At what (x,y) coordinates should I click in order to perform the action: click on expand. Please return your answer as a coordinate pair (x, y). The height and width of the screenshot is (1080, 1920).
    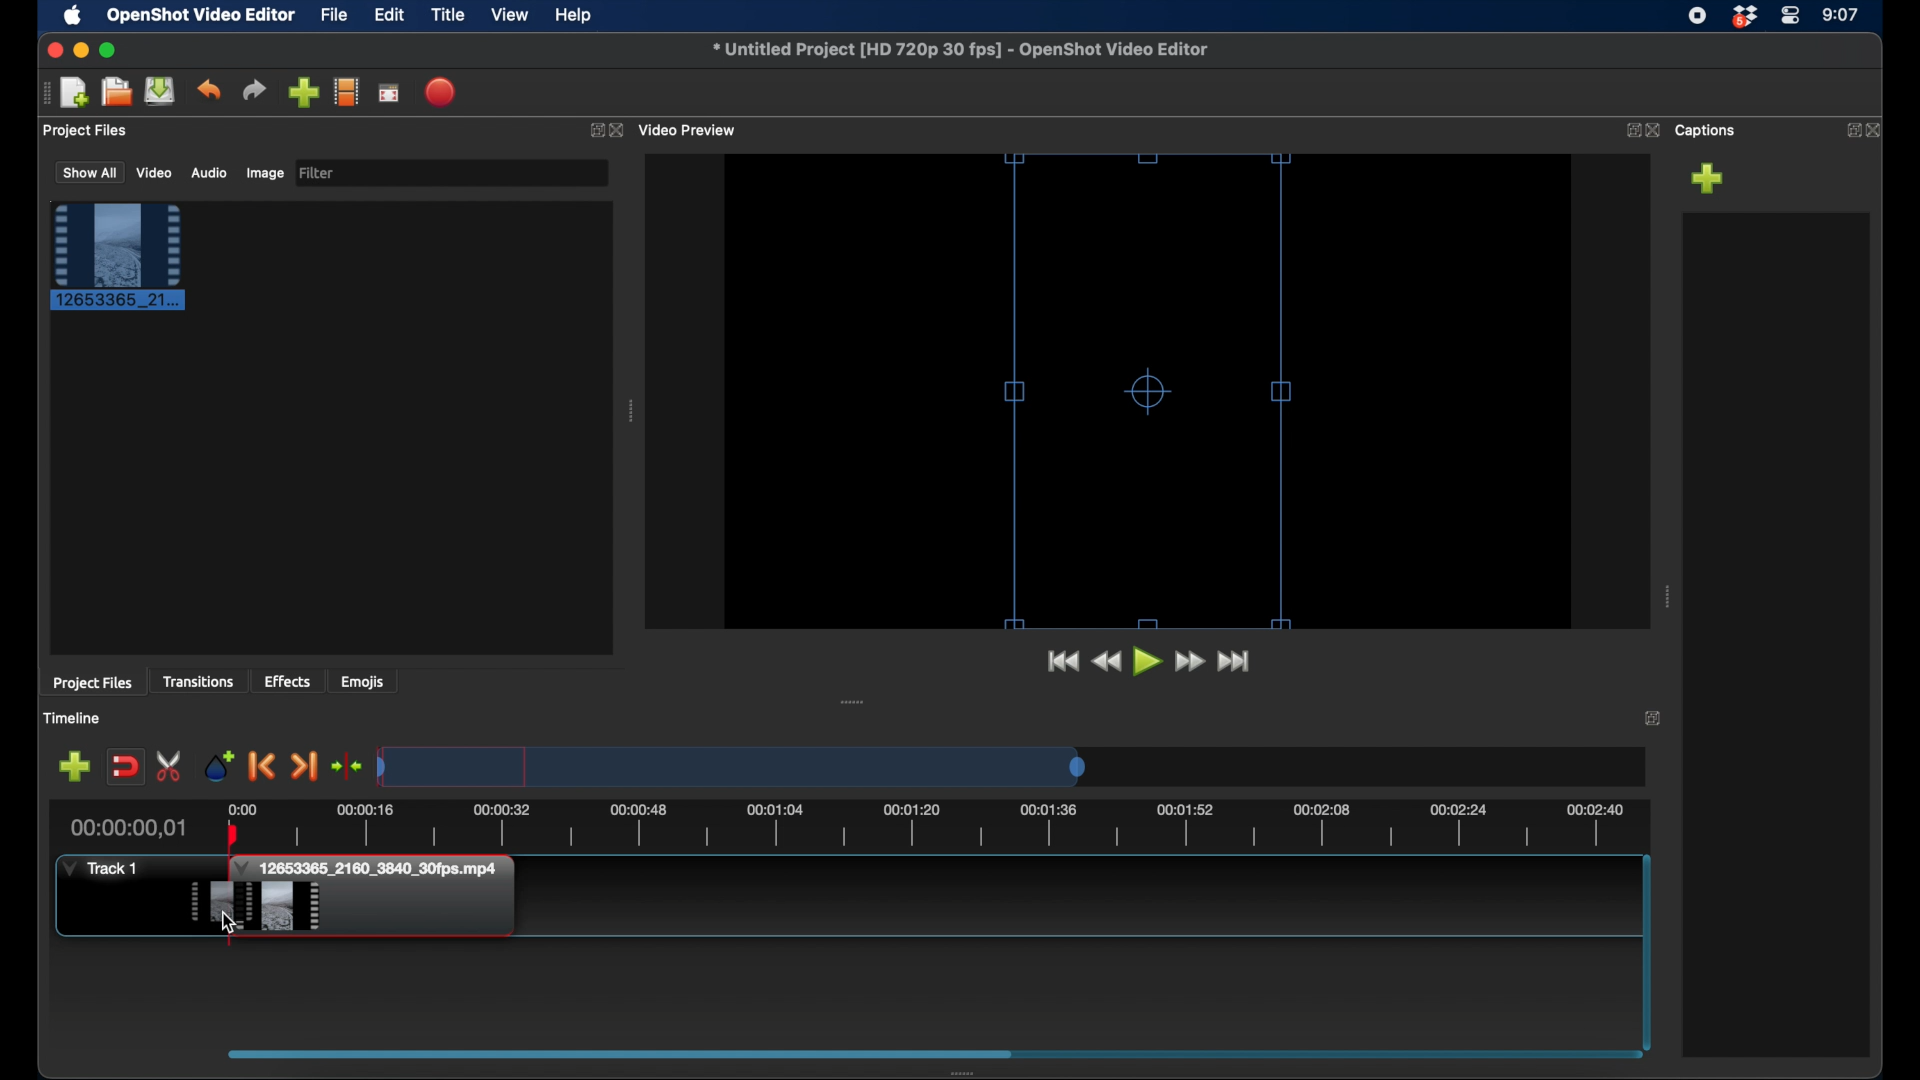
    Looking at the image, I should click on (1629, 131).